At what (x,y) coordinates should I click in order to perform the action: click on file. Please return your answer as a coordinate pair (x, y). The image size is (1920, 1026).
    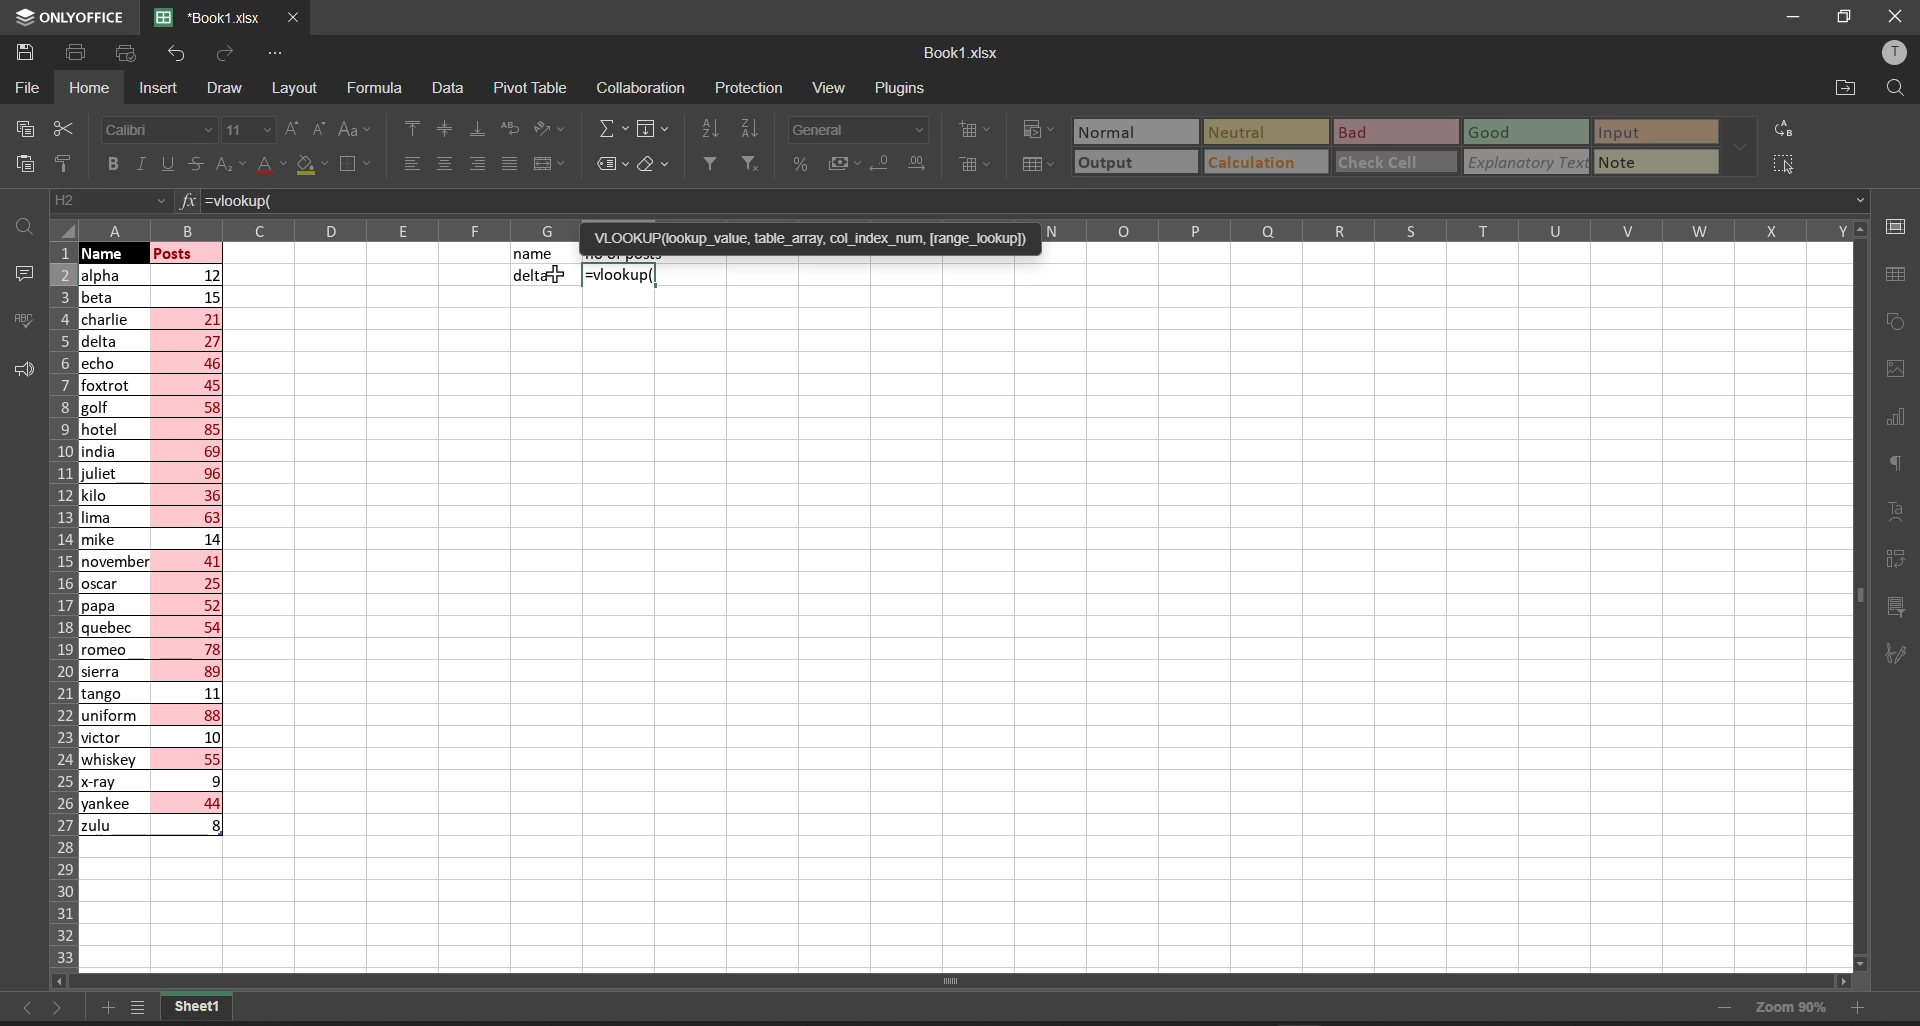
    Looking at the image, I should click on (29, 86).